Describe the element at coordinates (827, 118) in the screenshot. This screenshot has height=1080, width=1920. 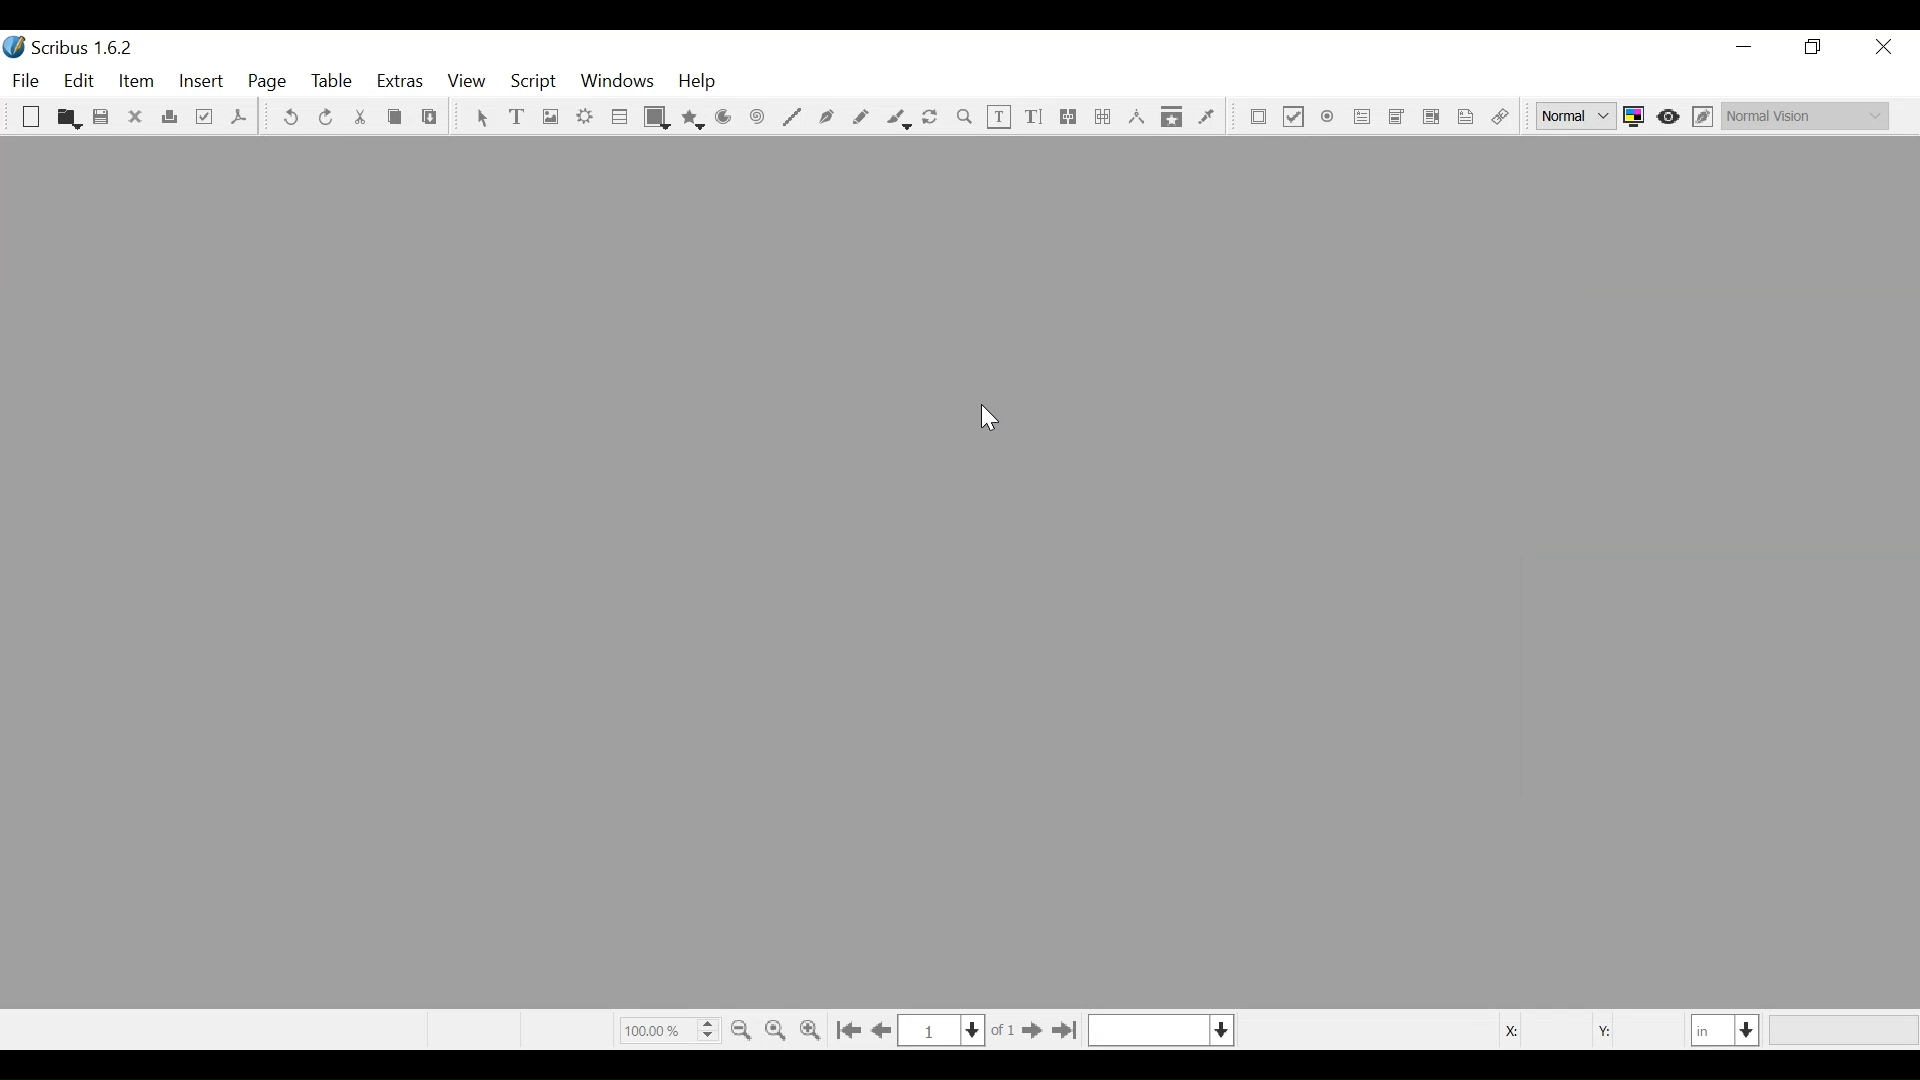
I see `Bezier curve` at that location.